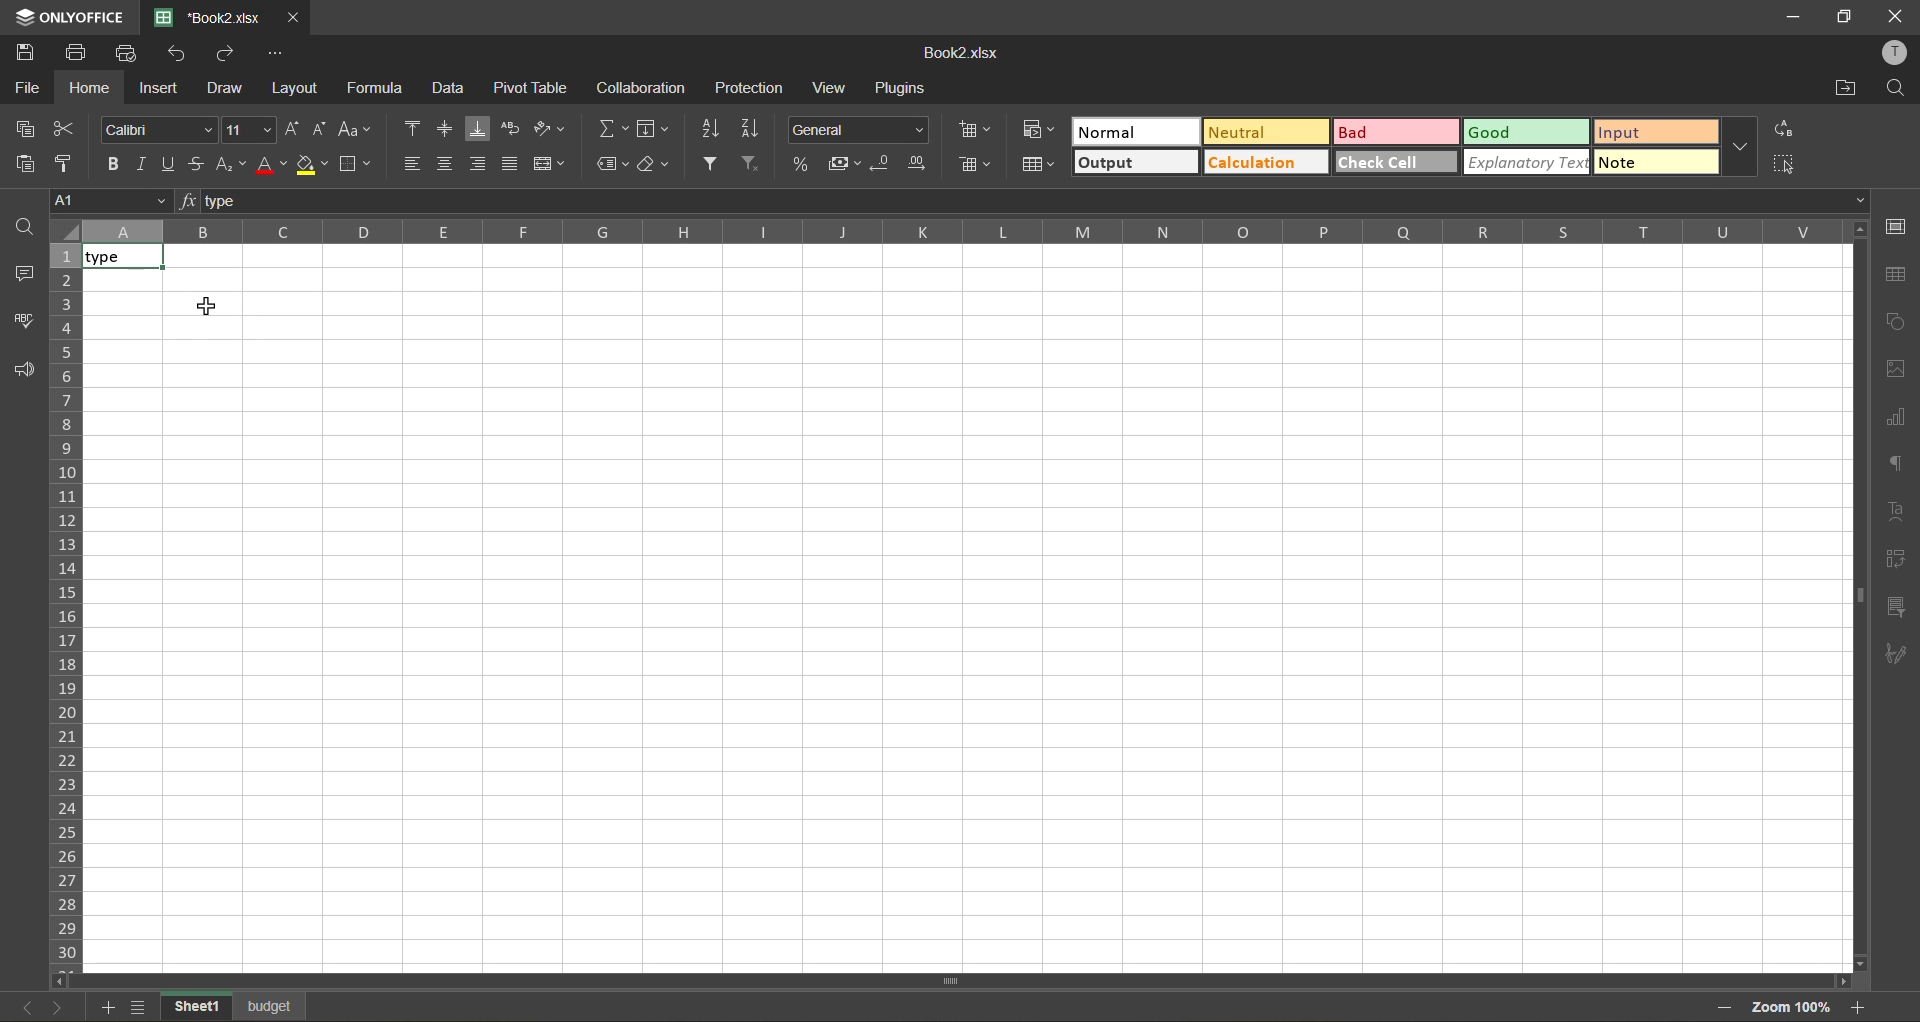 This screenshot has width=1920, height=1022. What do you see at coordinates (446, 160) in the screenshot?
I see `align center` at bounding box center [446, 160].